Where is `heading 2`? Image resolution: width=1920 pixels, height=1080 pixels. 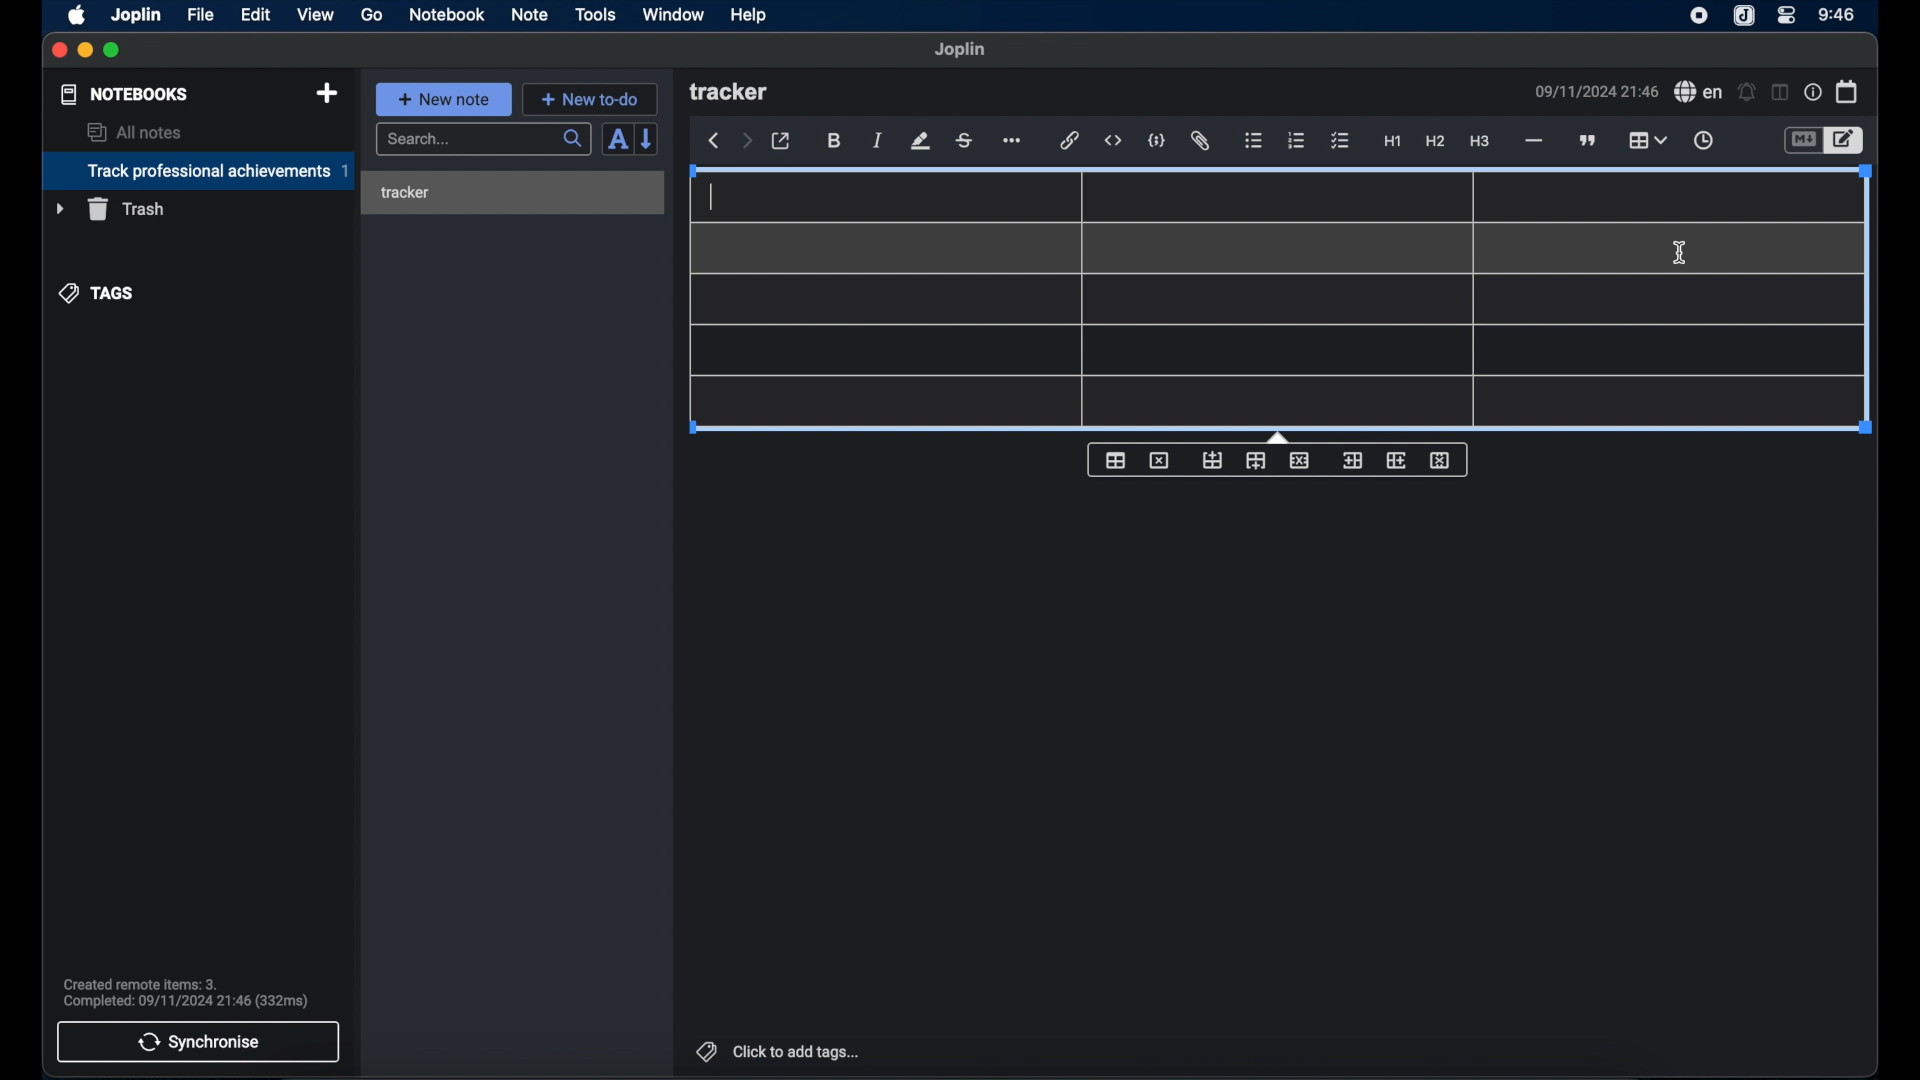
heading 2 is located at coordinates (1435, 142).